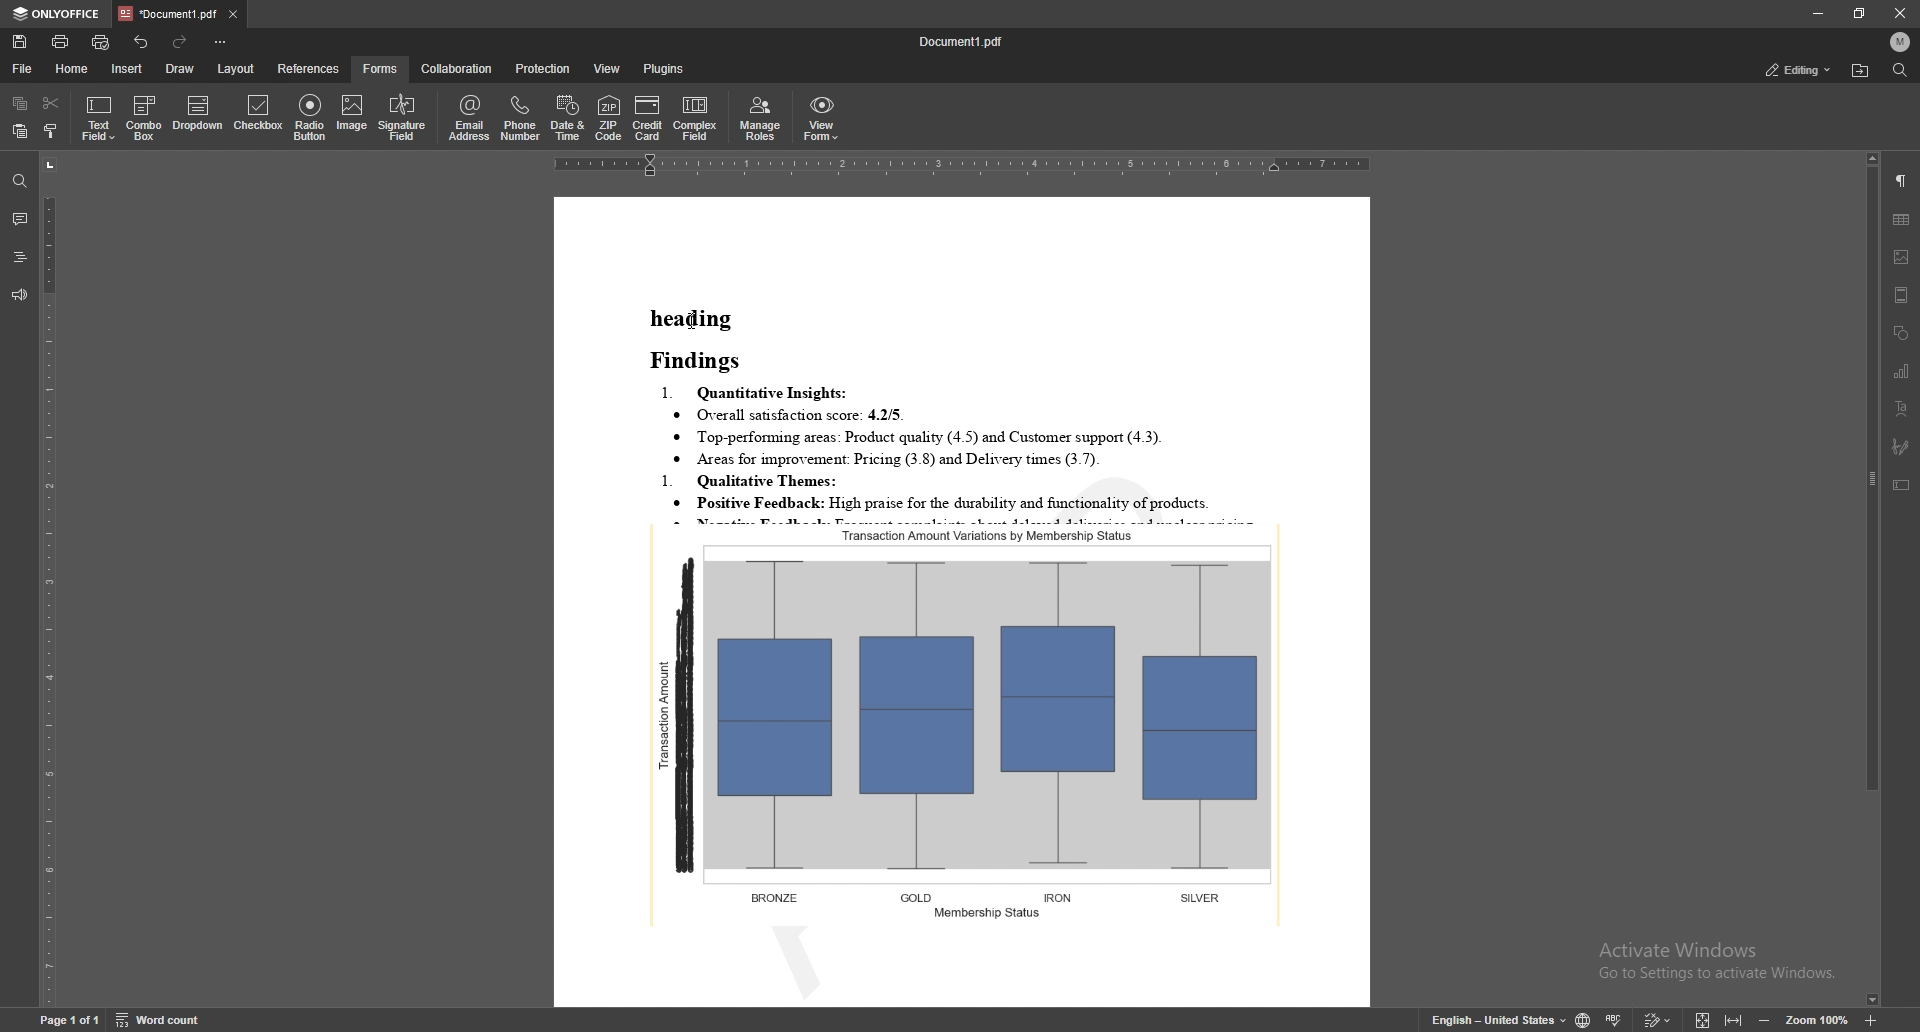 The image size is (1920, 1032). Describe the element at coordinates (521, 118) in the screenshot. I see `phone number` at that location.